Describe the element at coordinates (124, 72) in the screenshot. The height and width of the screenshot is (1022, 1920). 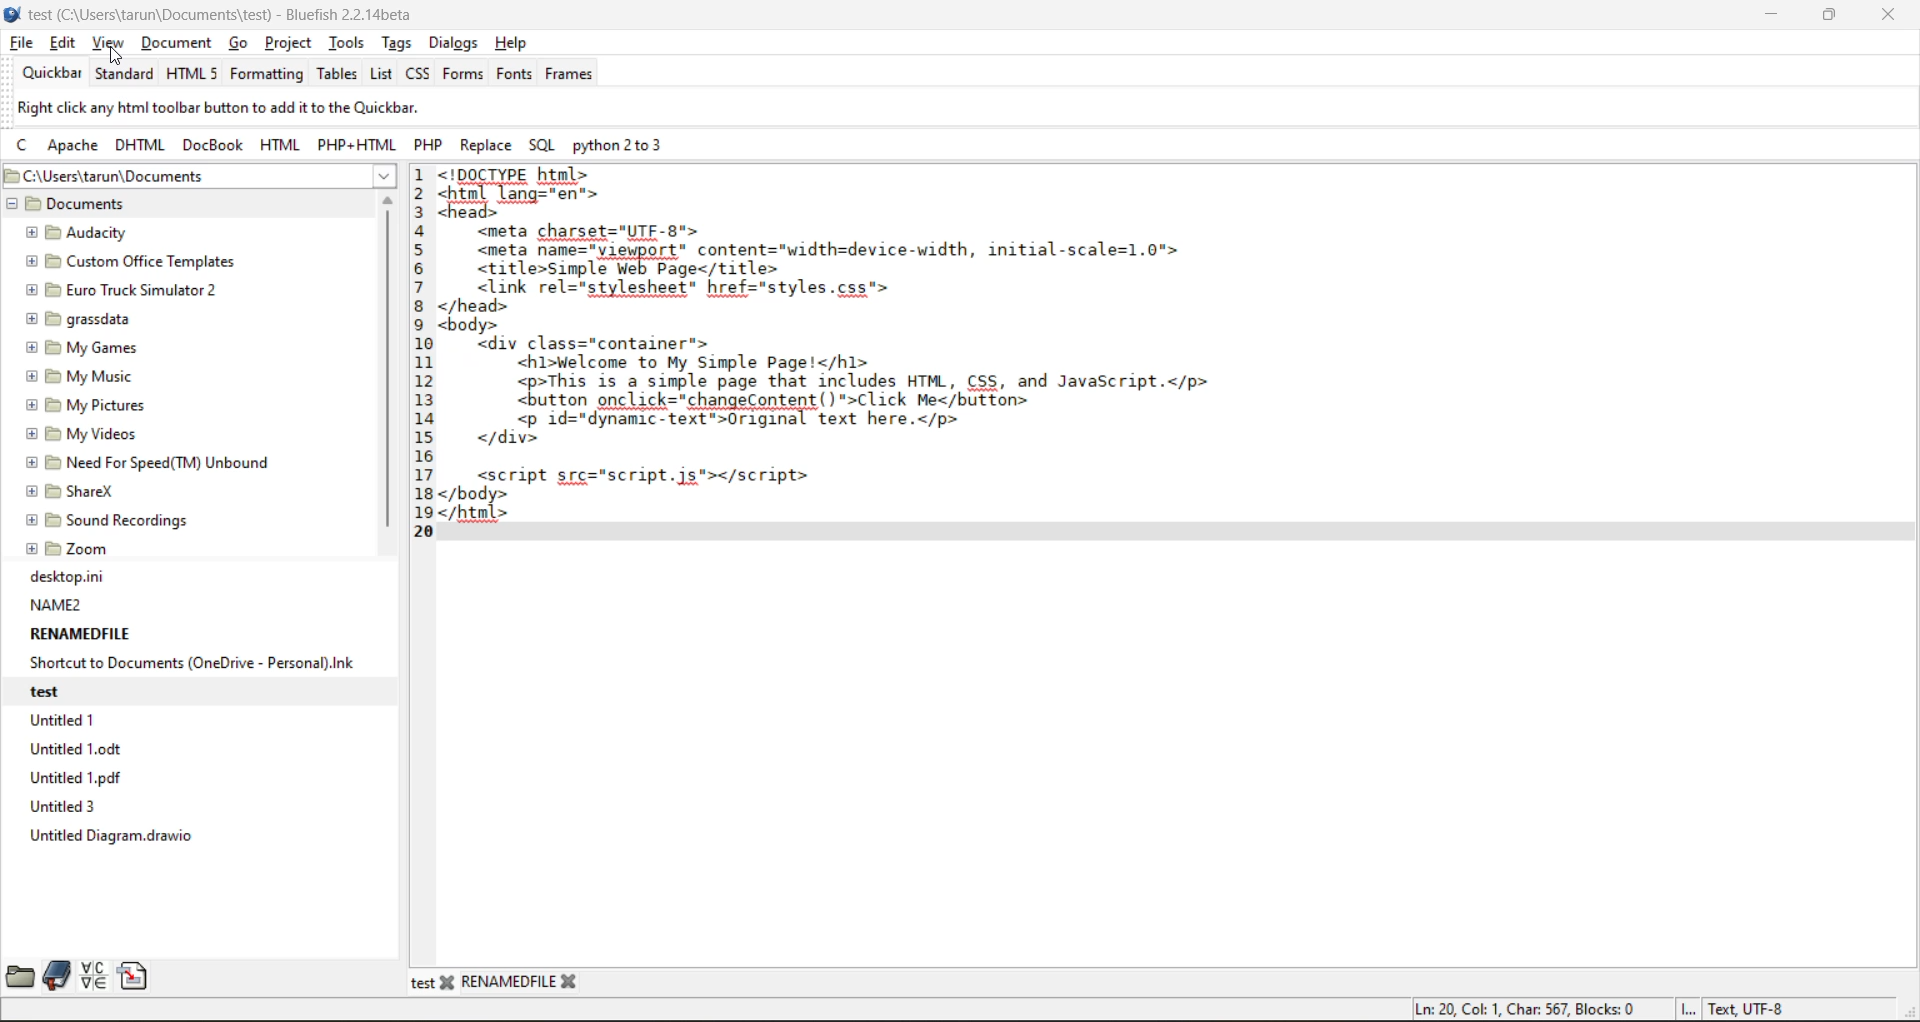
I see `standard` at that location.